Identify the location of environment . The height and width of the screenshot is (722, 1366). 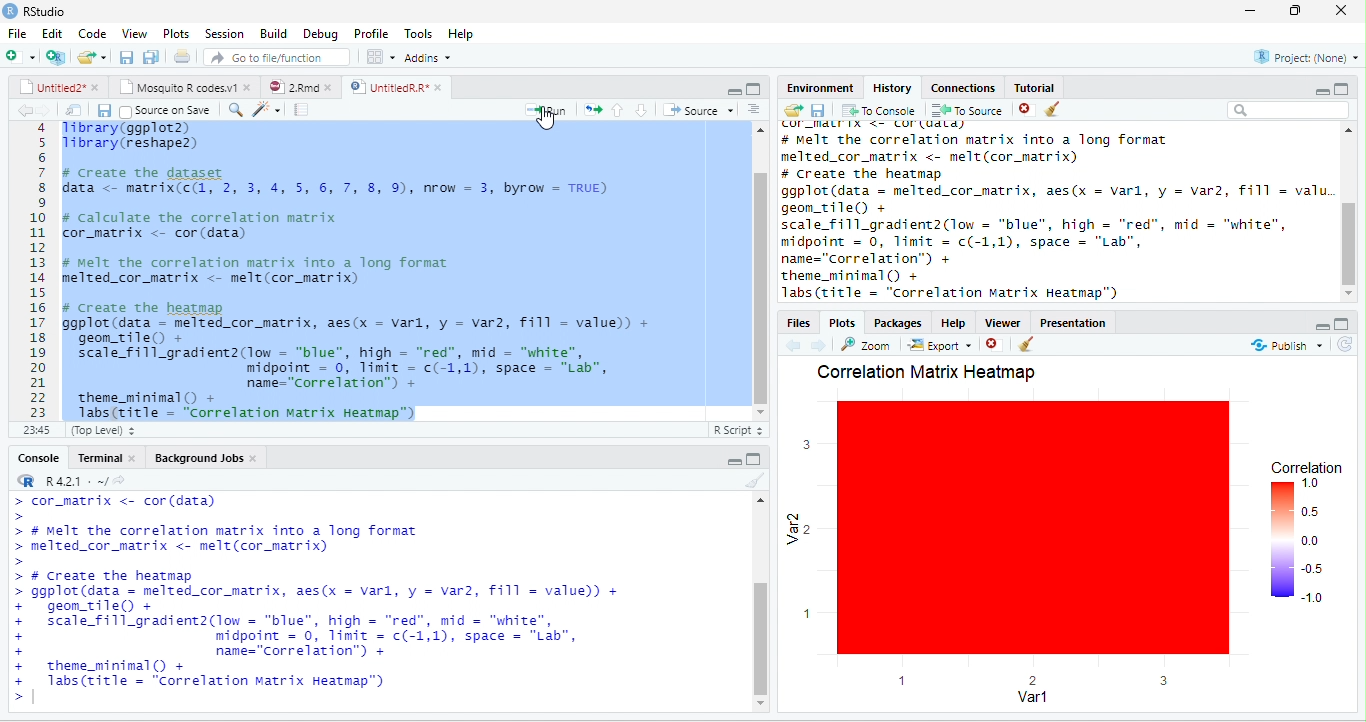
(812, 86).